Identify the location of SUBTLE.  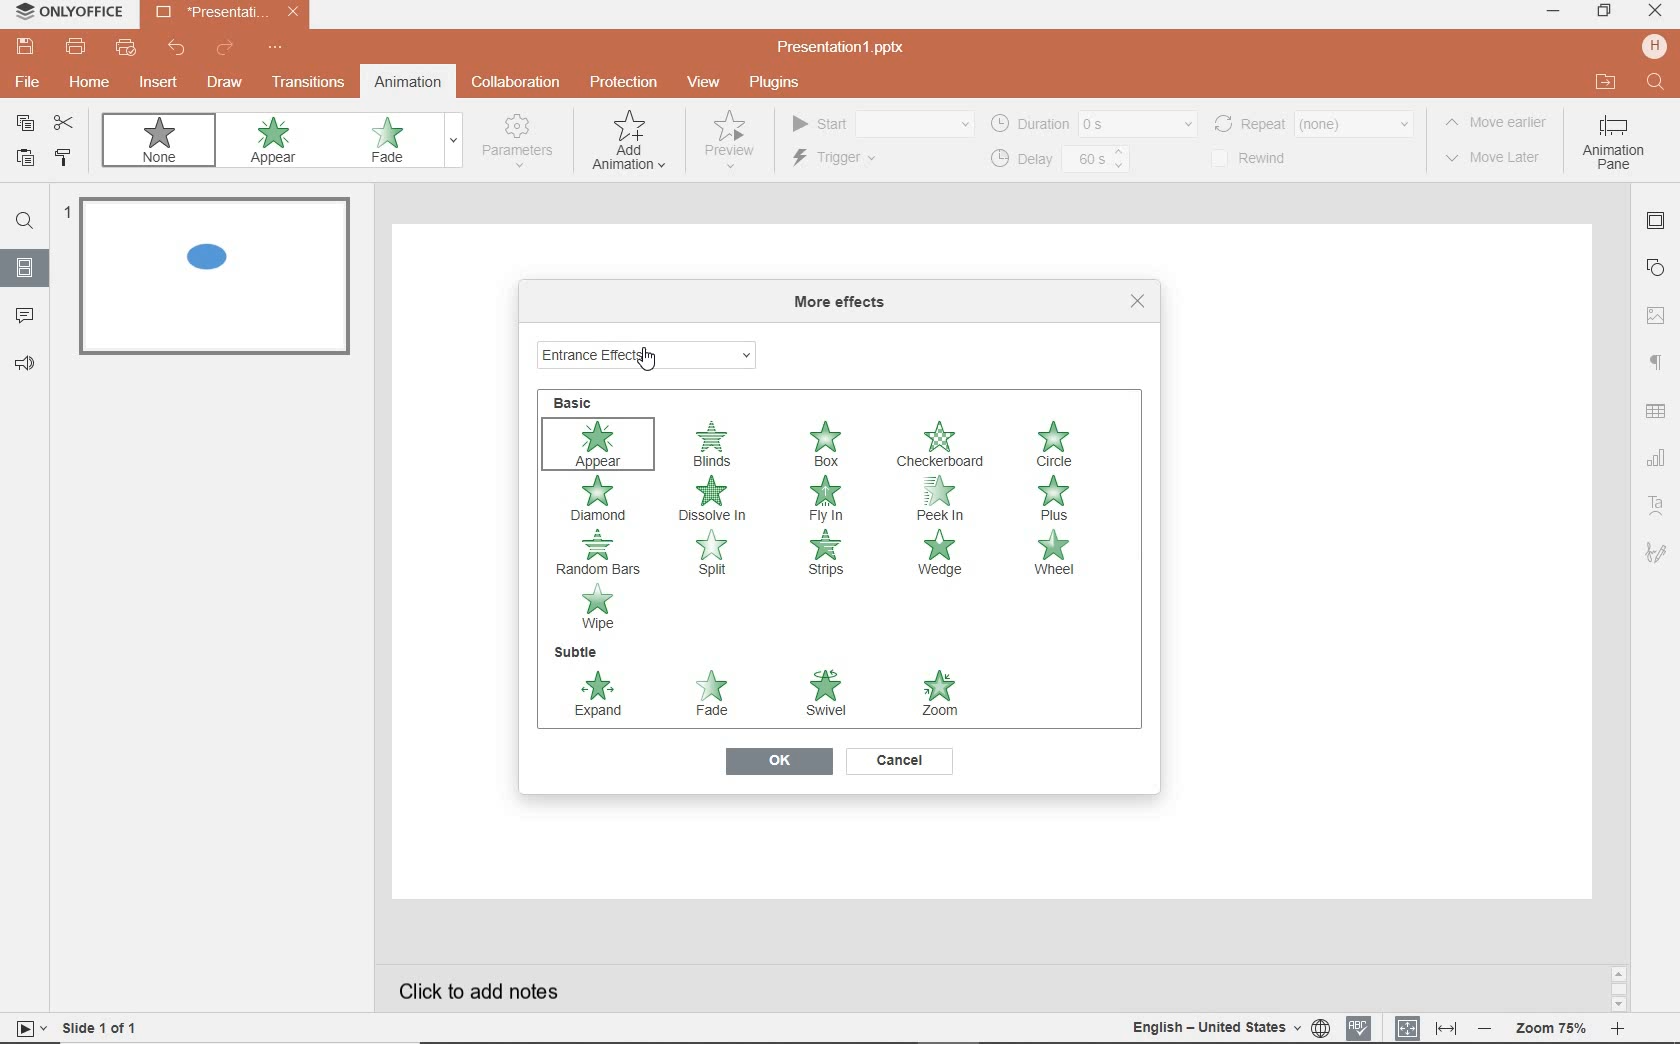
(575, 652).